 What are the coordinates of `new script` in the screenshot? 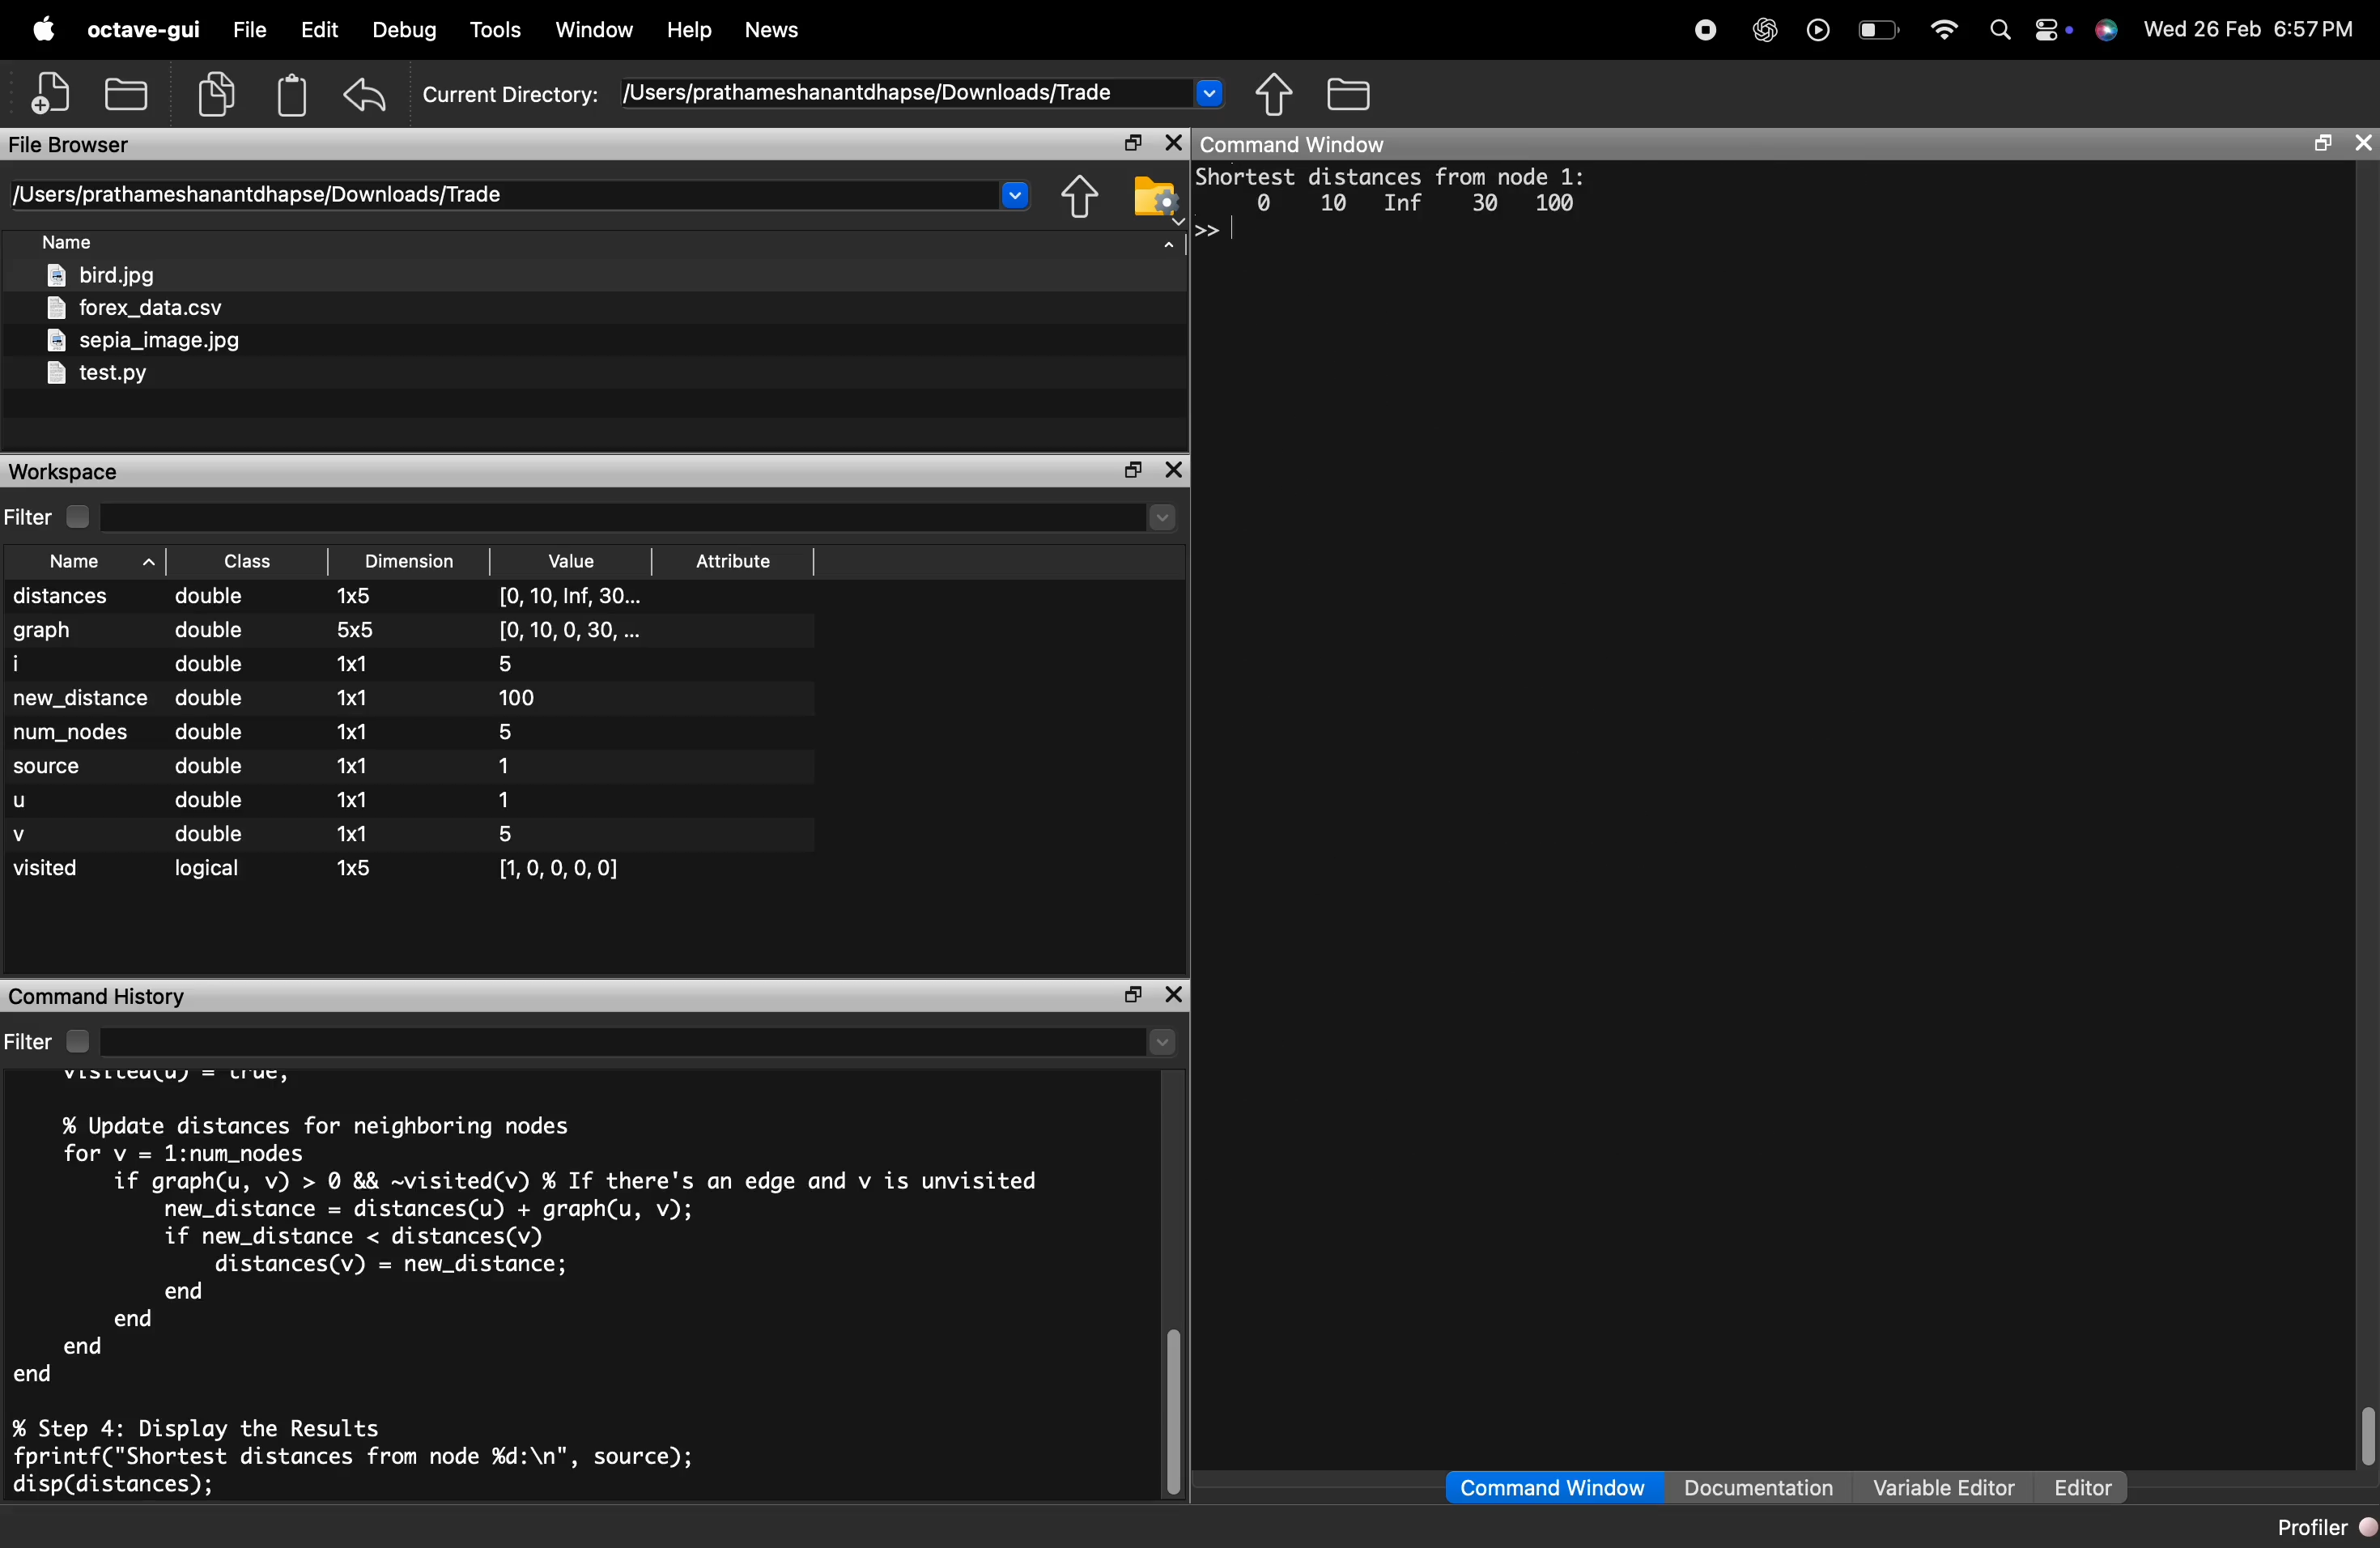 It's located at (53, 92).